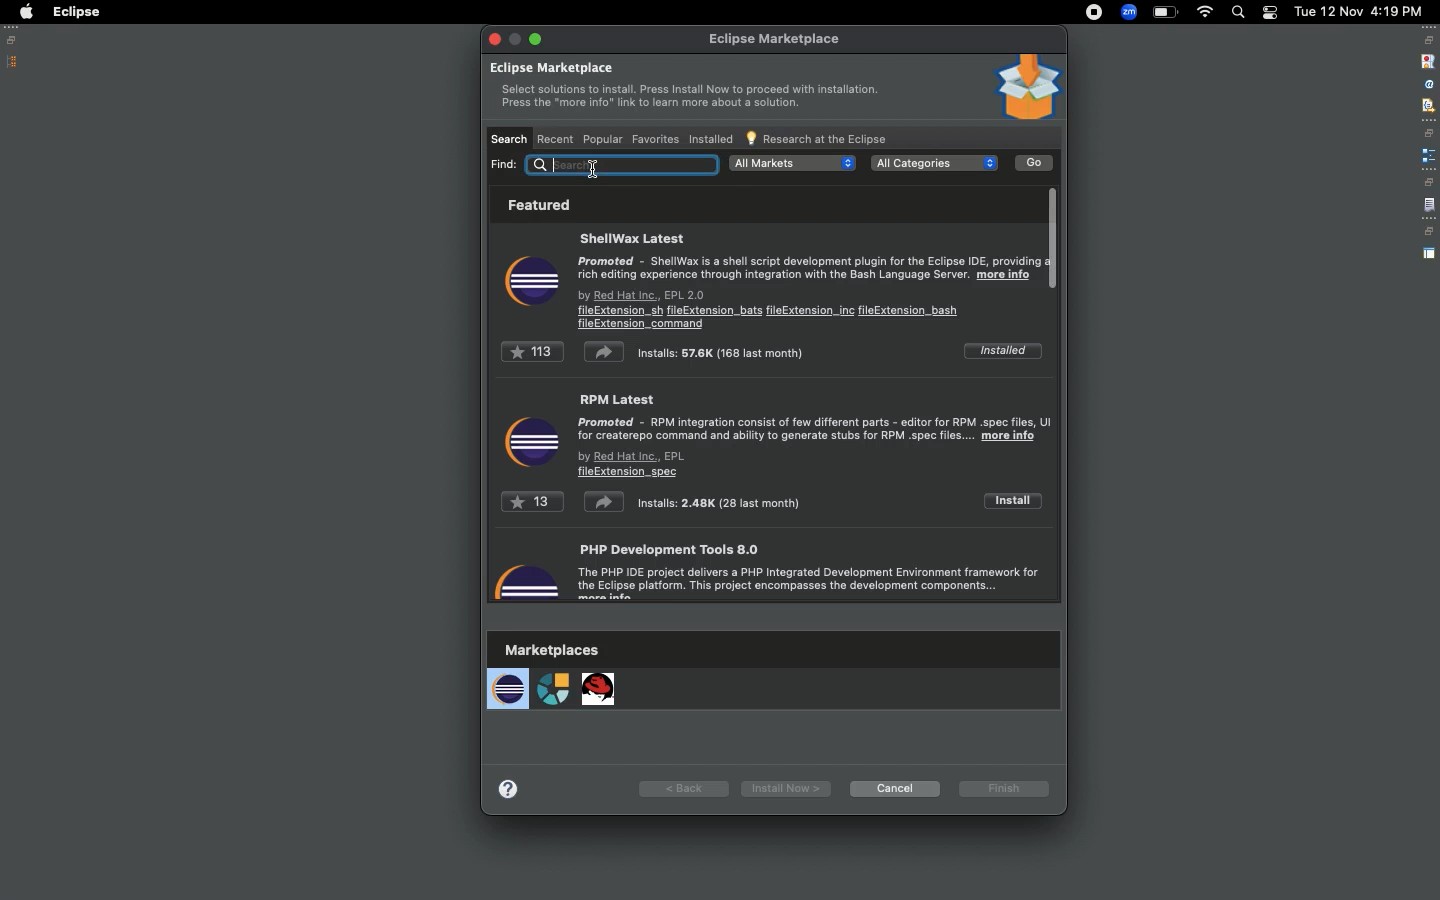  Describe the element at coordinates (810, 279) in the screenshot. I see `ShellWax latest` at that location.